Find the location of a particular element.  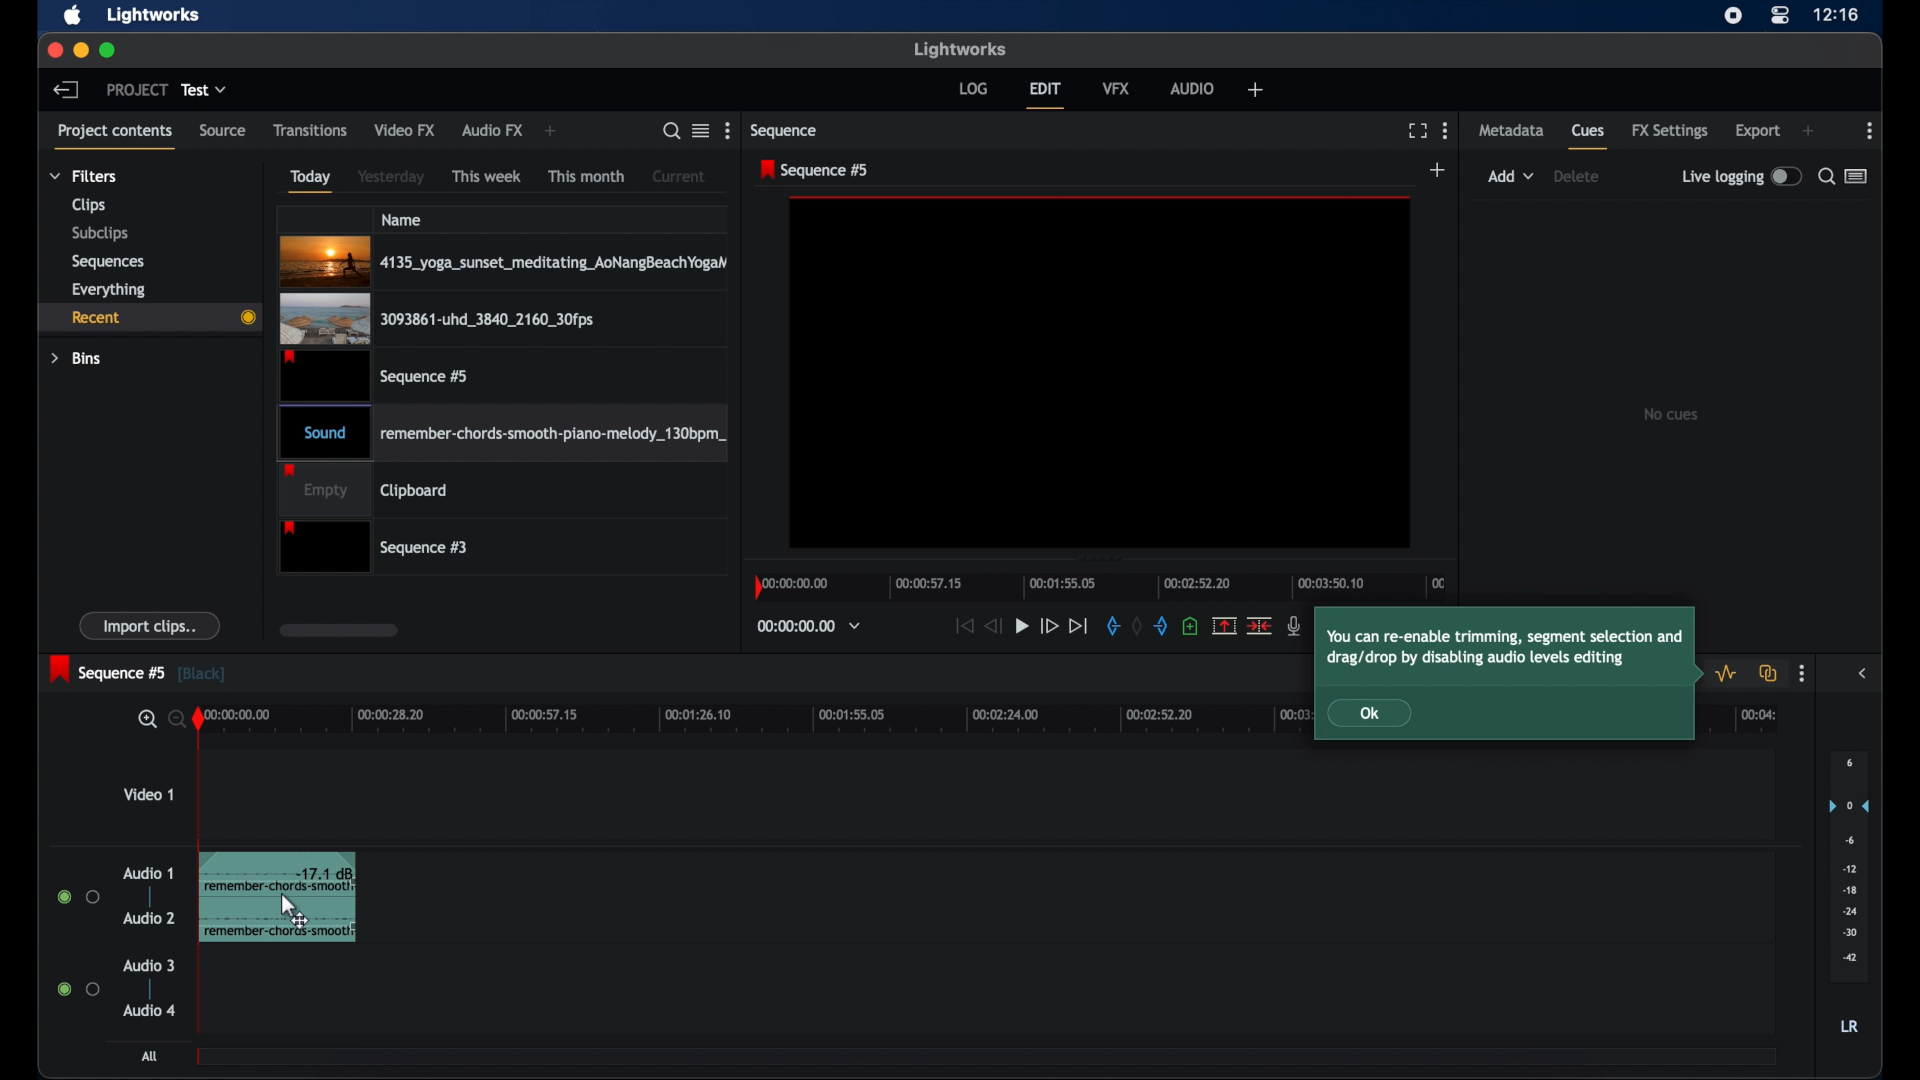

welfare is located at coordinates (1256, 90).